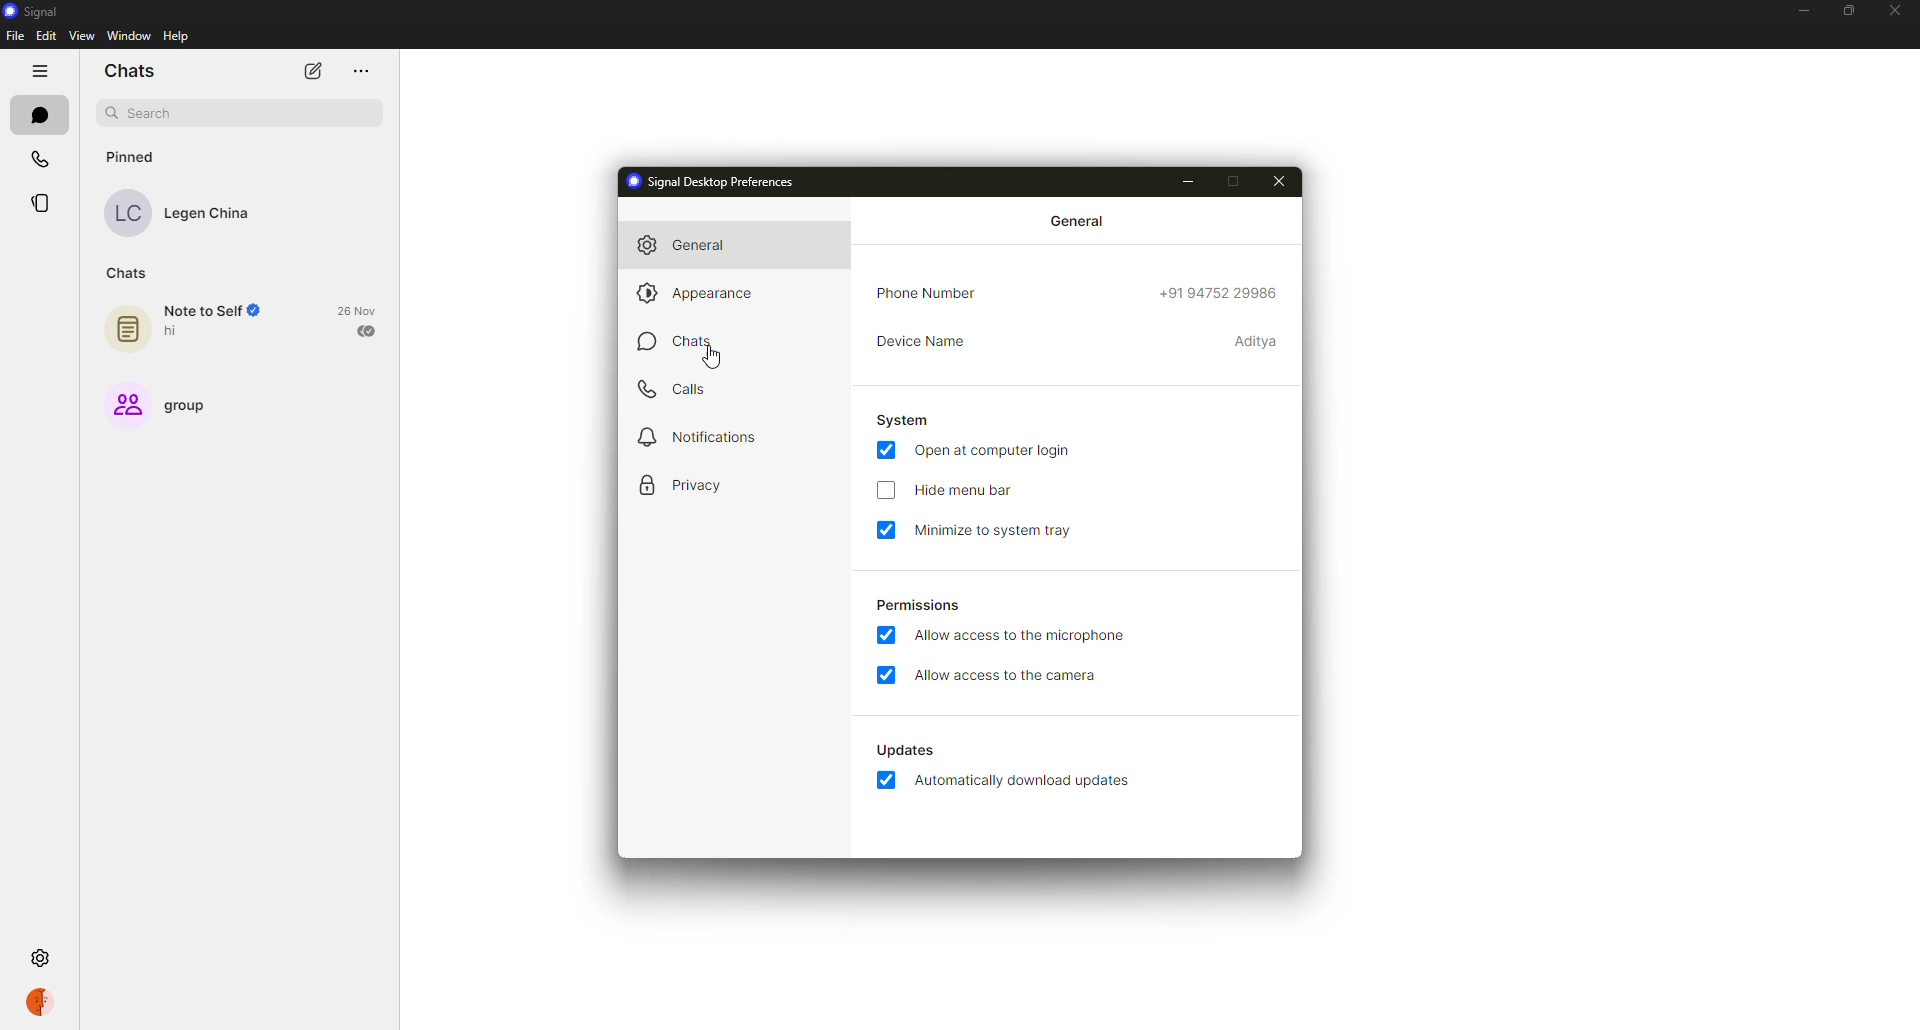 Image resolution: width=1920 pixels, height=1030 pixels. Describe the element at coordinates (15, 35) in the screenshot. I see `file` at that location.